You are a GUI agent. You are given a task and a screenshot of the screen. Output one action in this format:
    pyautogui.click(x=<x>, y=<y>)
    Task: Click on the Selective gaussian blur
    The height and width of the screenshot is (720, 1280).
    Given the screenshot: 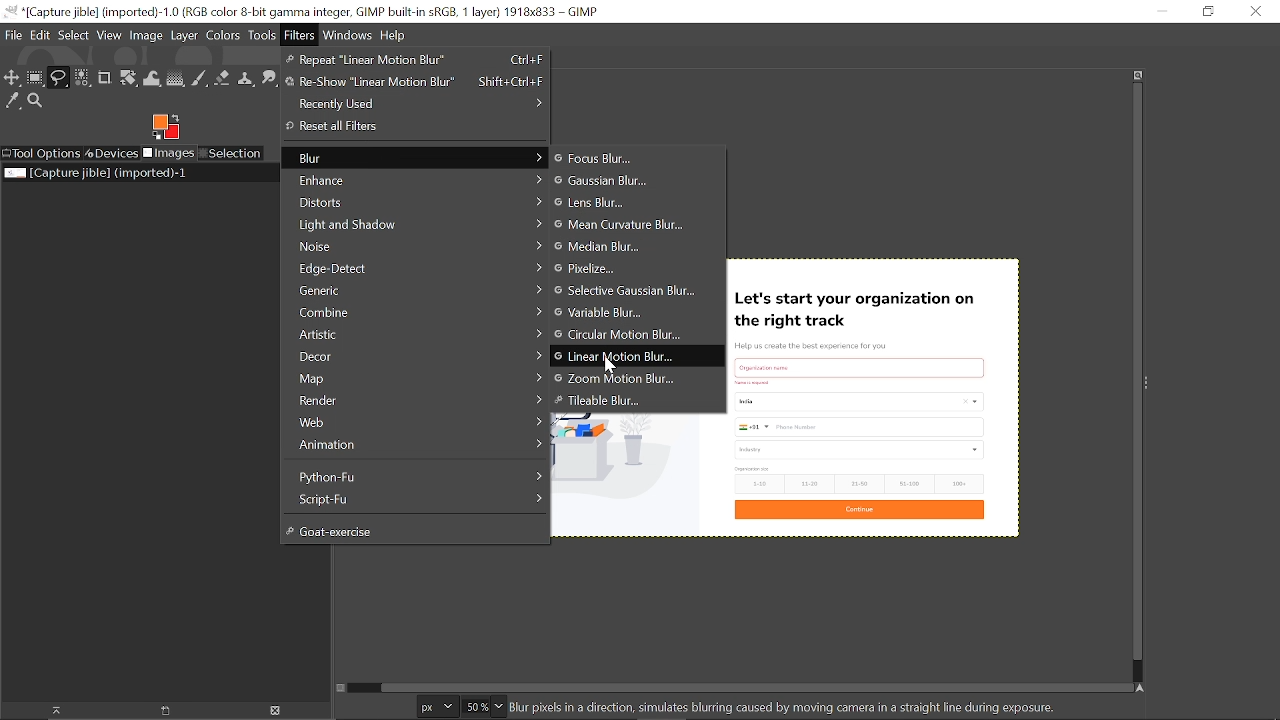 What is the action you would take?
    pyautogui.click(x=627, y=292)
    